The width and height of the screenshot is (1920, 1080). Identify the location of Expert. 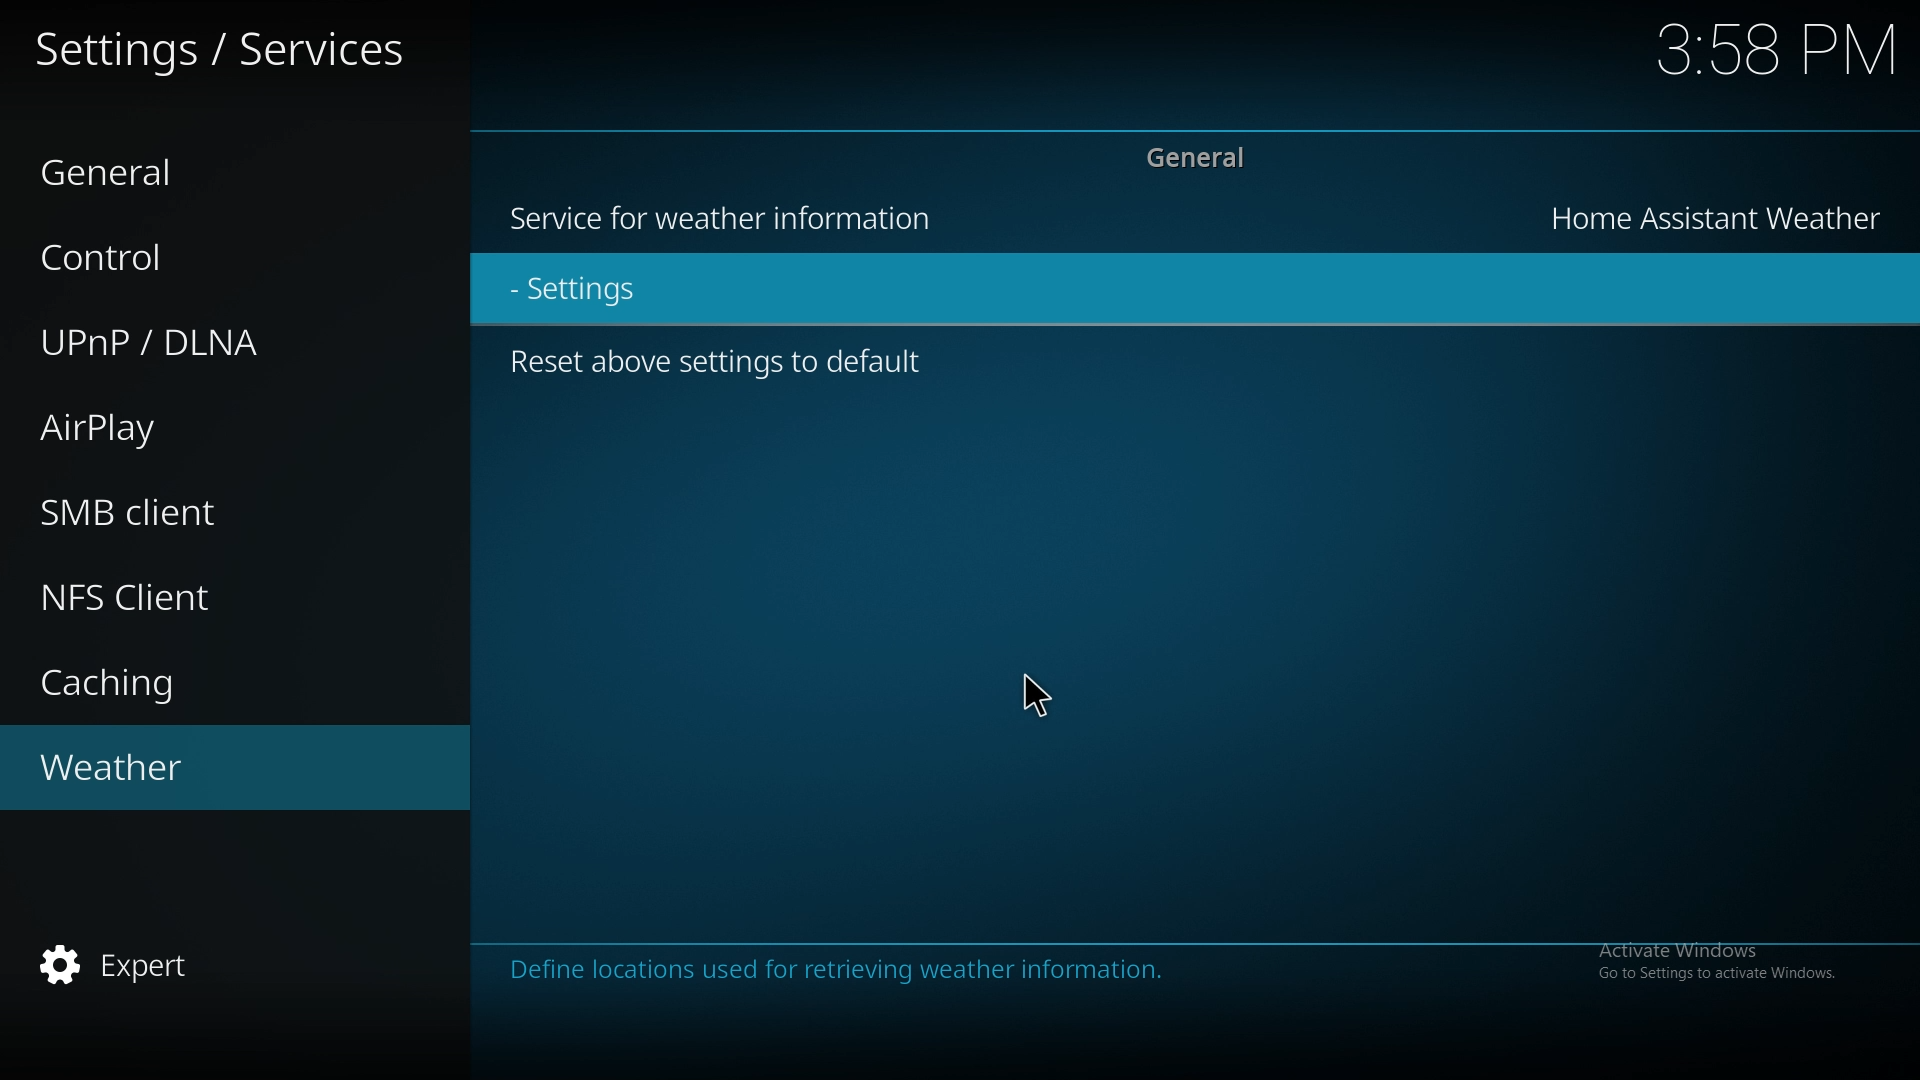
(126, 966).